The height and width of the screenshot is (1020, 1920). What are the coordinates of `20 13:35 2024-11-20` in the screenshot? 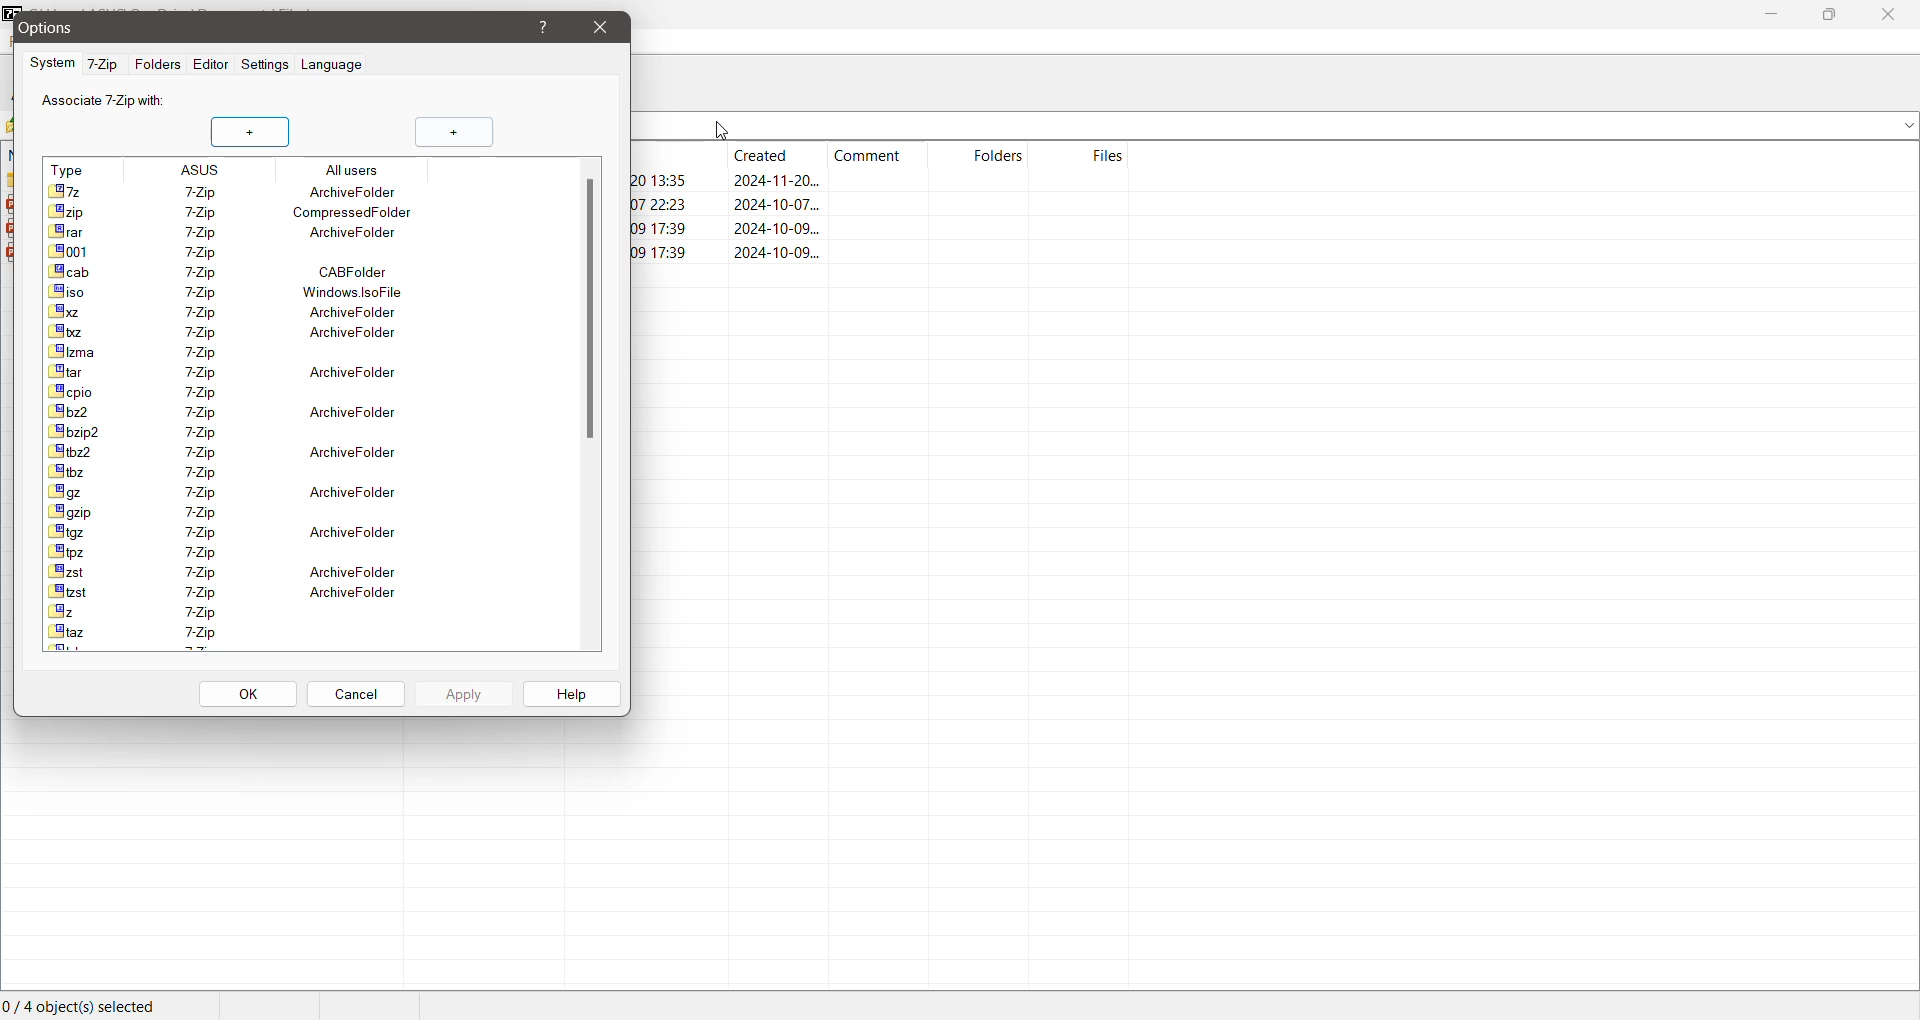 It's located at (734, 180).